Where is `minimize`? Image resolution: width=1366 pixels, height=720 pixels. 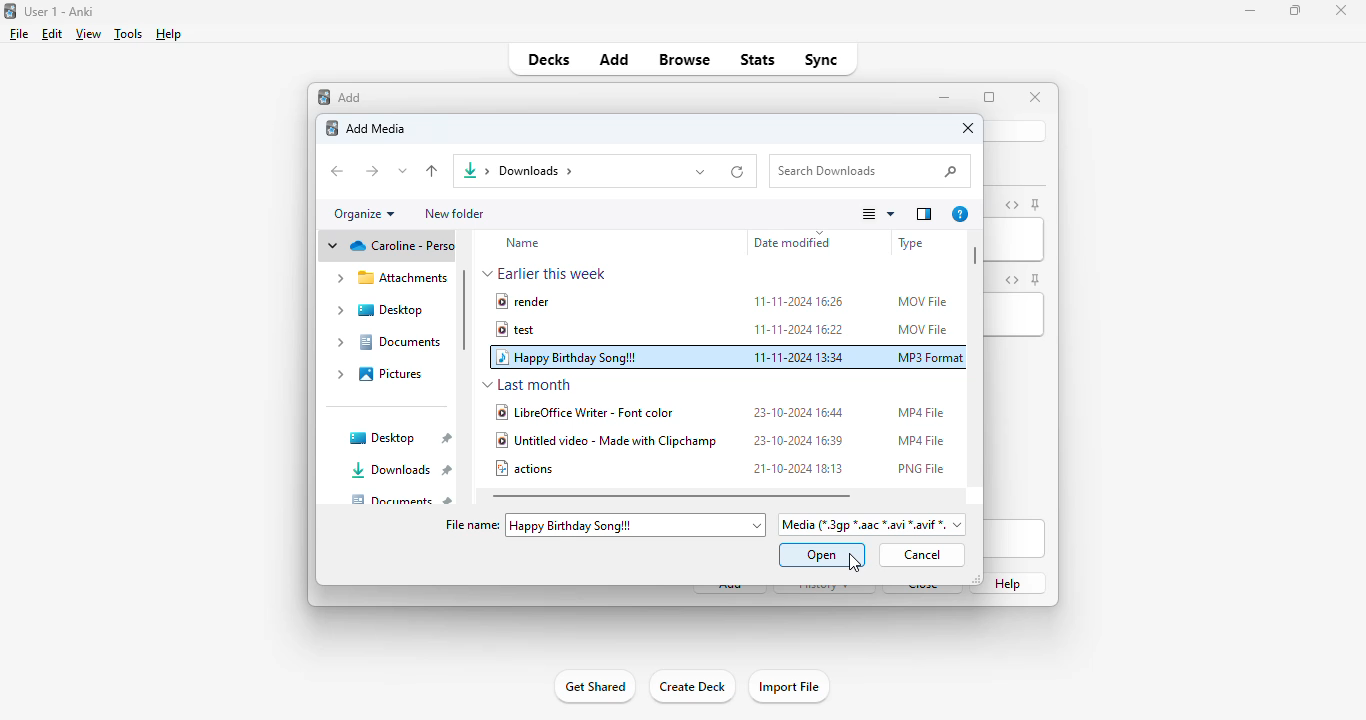
minimize is located at coordinates (1250, 11).